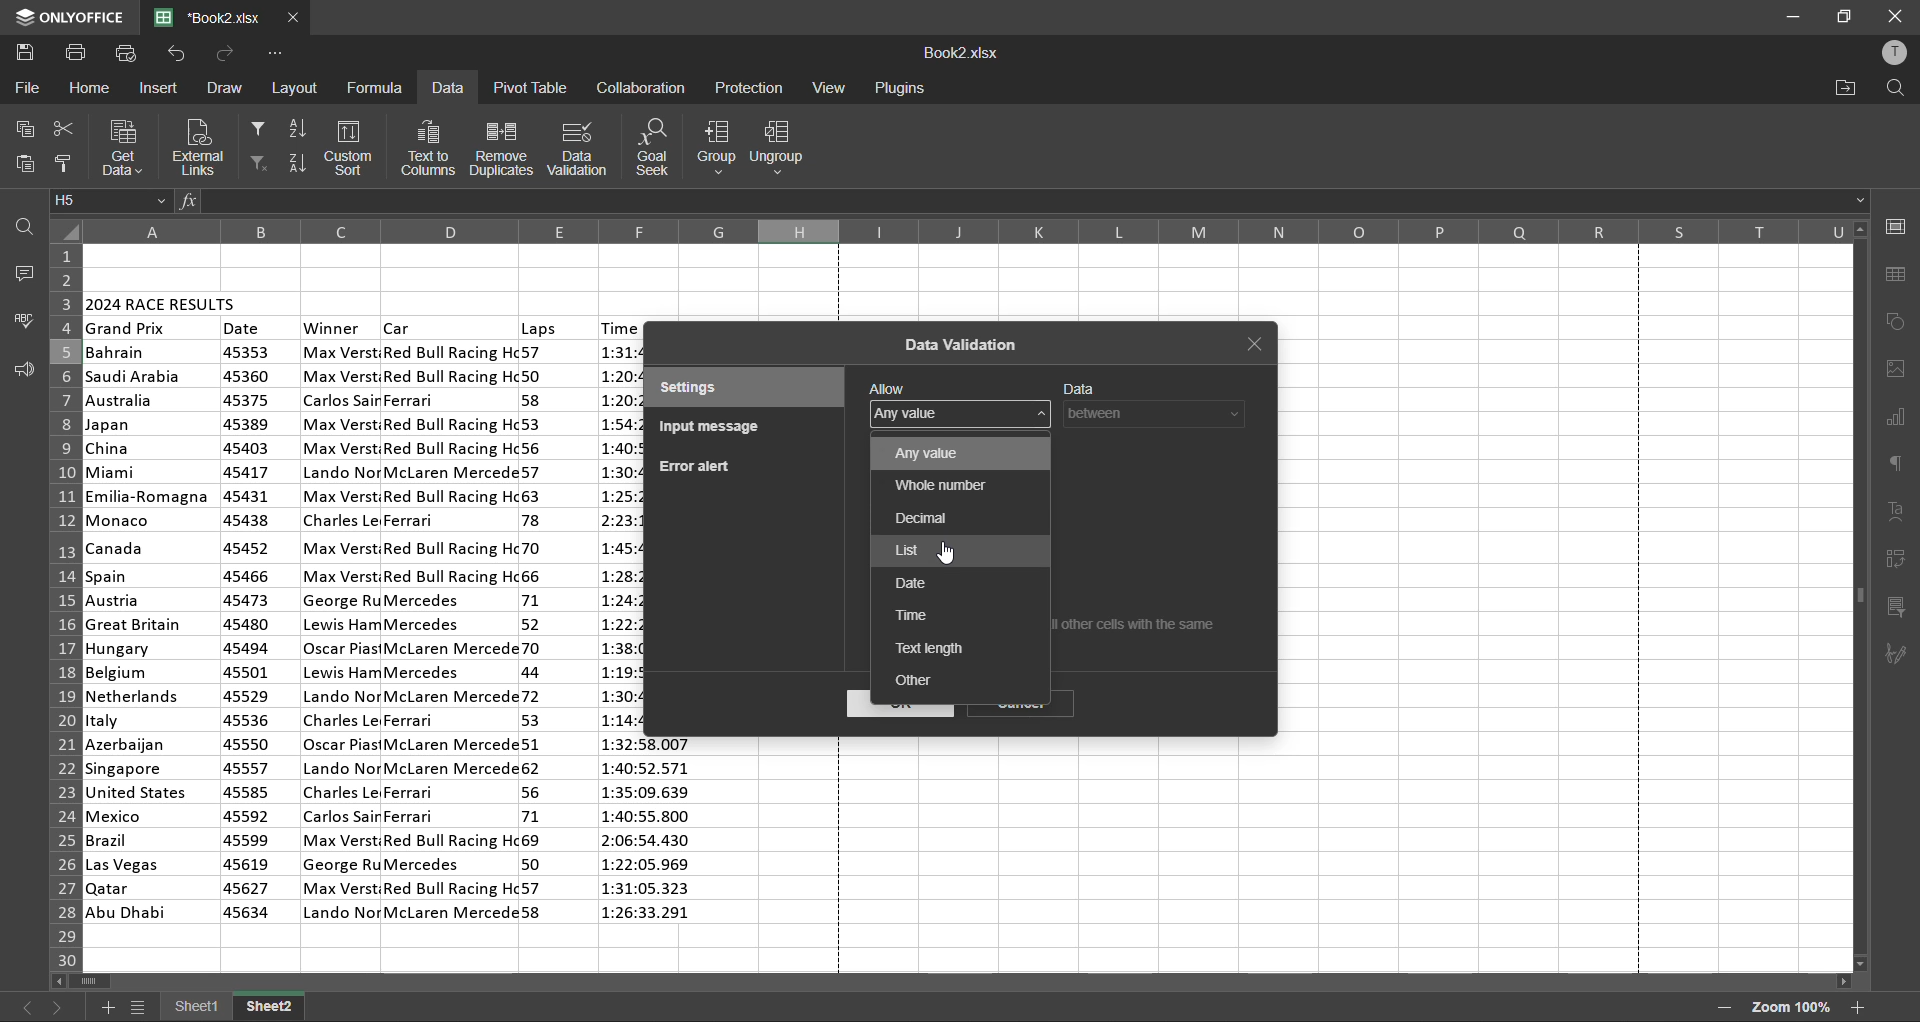 The image size is (1920, 1022). I want to click on spellcheck, so click(25, 320).